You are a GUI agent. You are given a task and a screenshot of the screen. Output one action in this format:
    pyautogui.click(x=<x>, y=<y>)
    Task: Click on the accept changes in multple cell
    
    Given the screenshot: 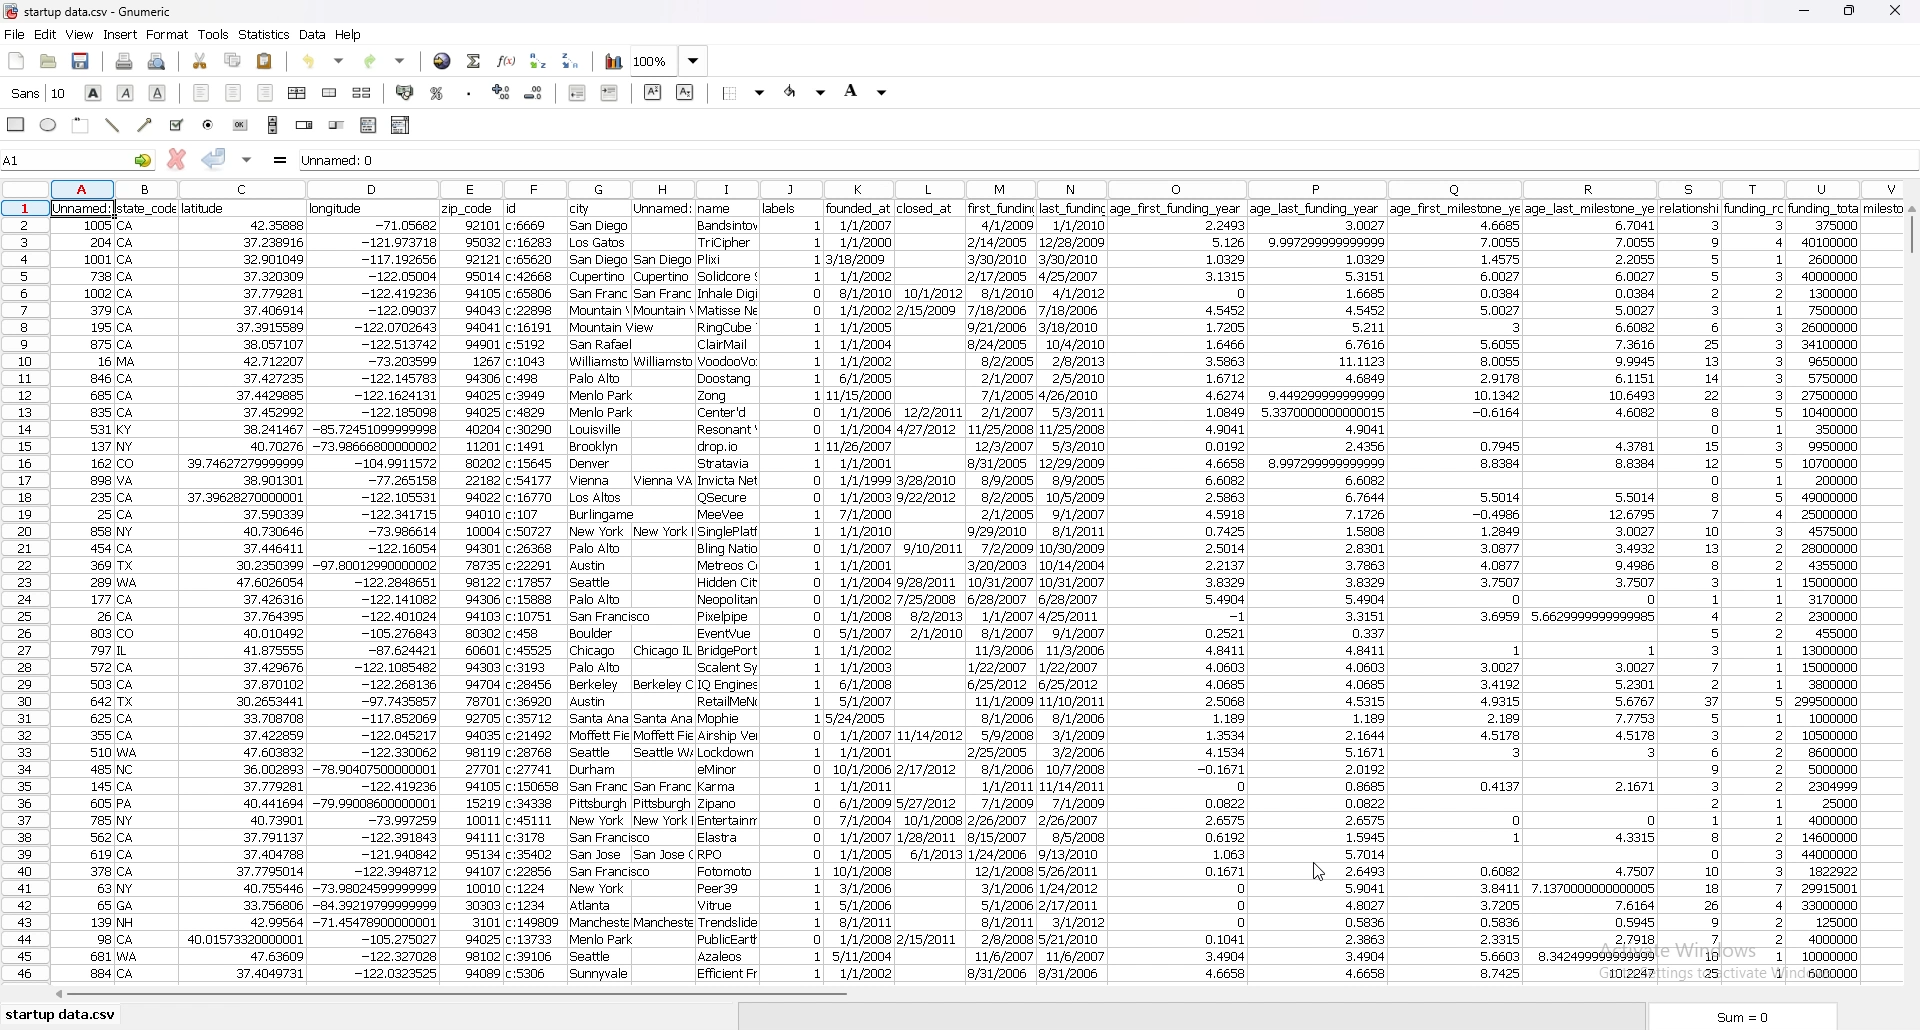 What is the action you would take?
    pyautogui.click(x=246, y=160)
    